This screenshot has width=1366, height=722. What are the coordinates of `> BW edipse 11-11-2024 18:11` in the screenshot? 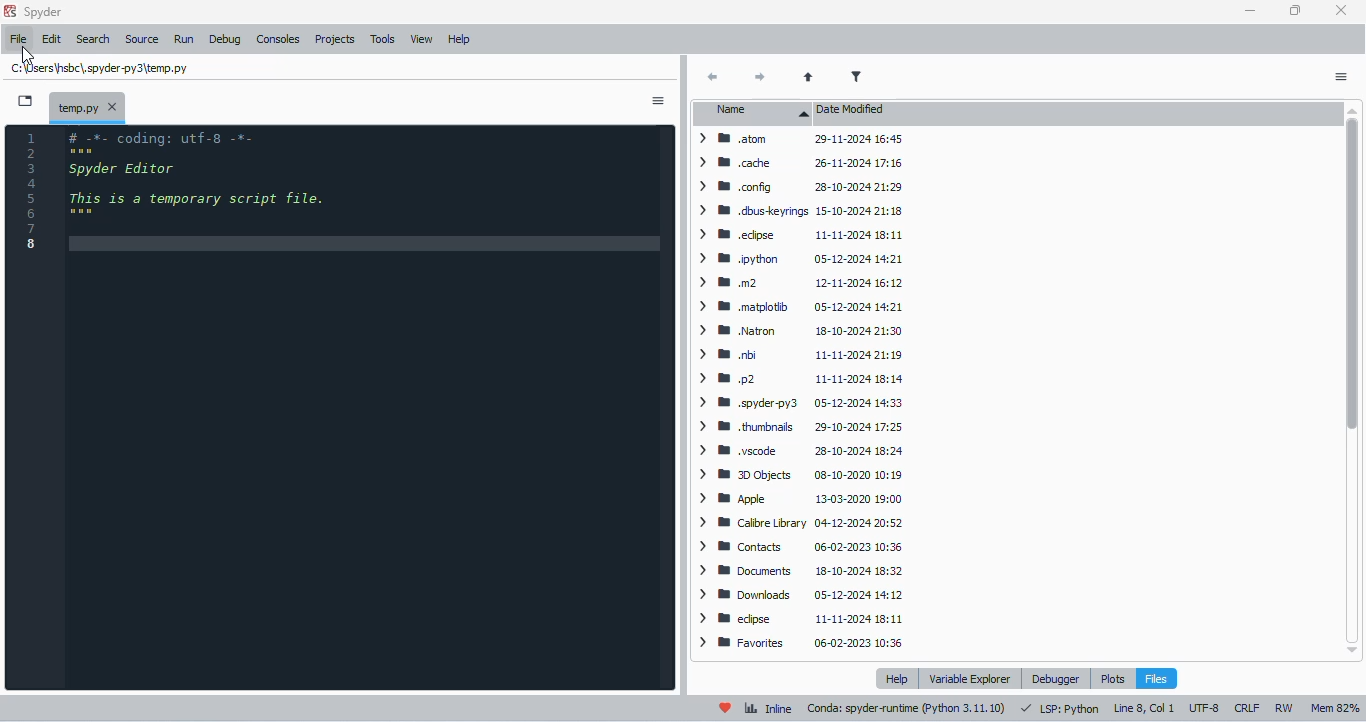 It's located at (795, 237).